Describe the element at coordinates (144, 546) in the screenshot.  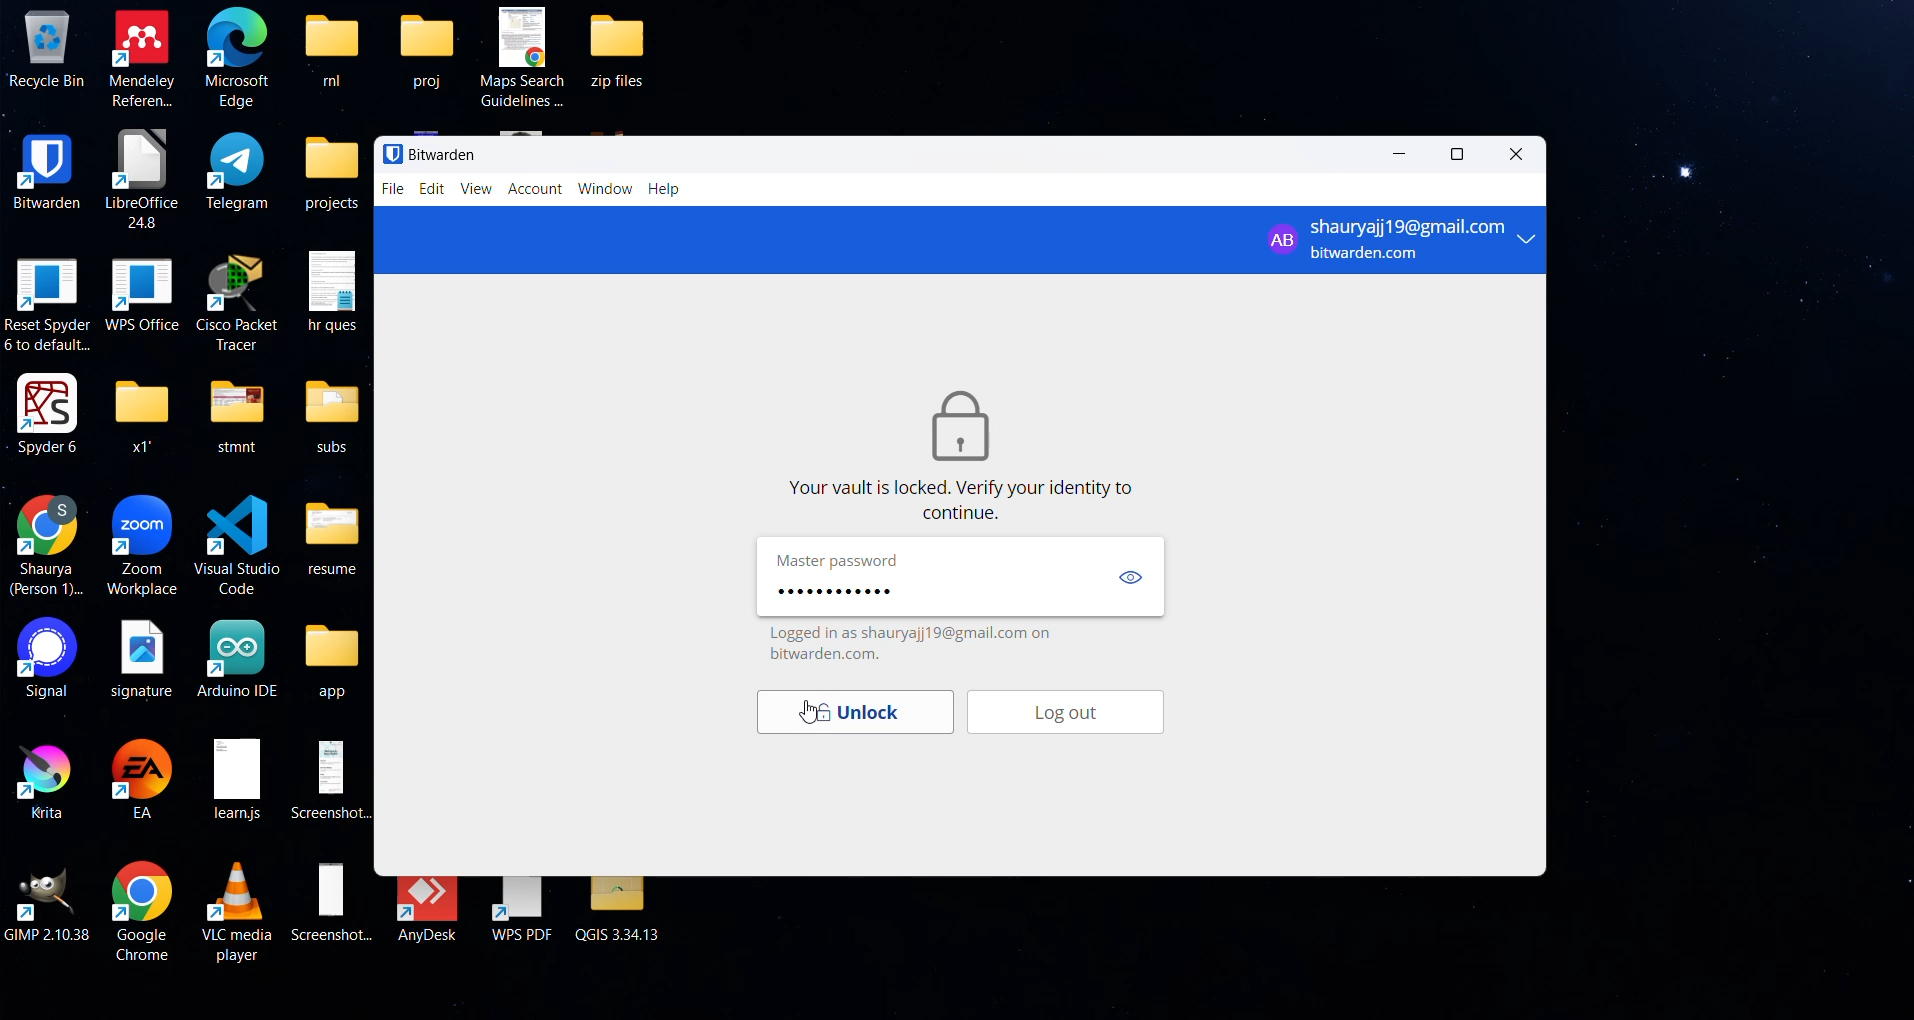
I see `Zoom Workplace` at that location.